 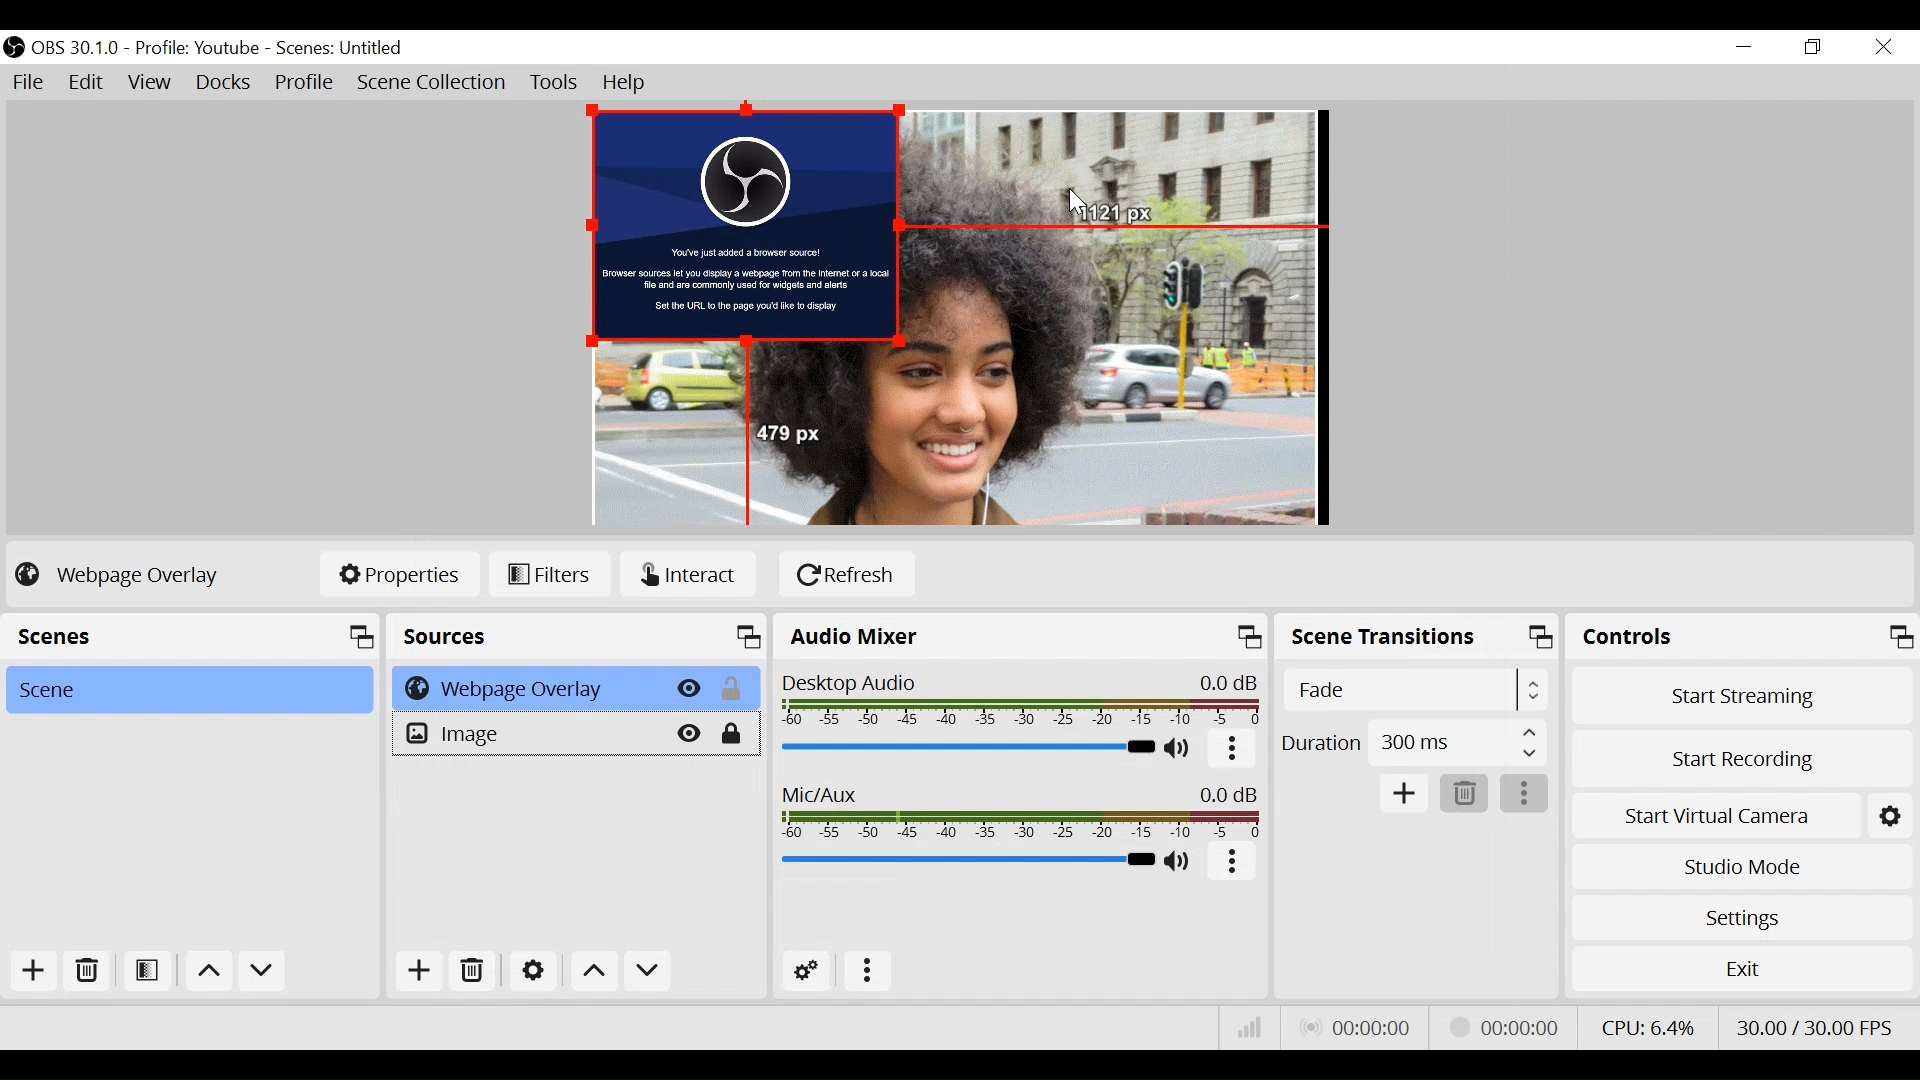 What do you see at coordinates (1418, 635) in the screenshot?
I see `Scene Transition` at bounding box center [1418, 635].